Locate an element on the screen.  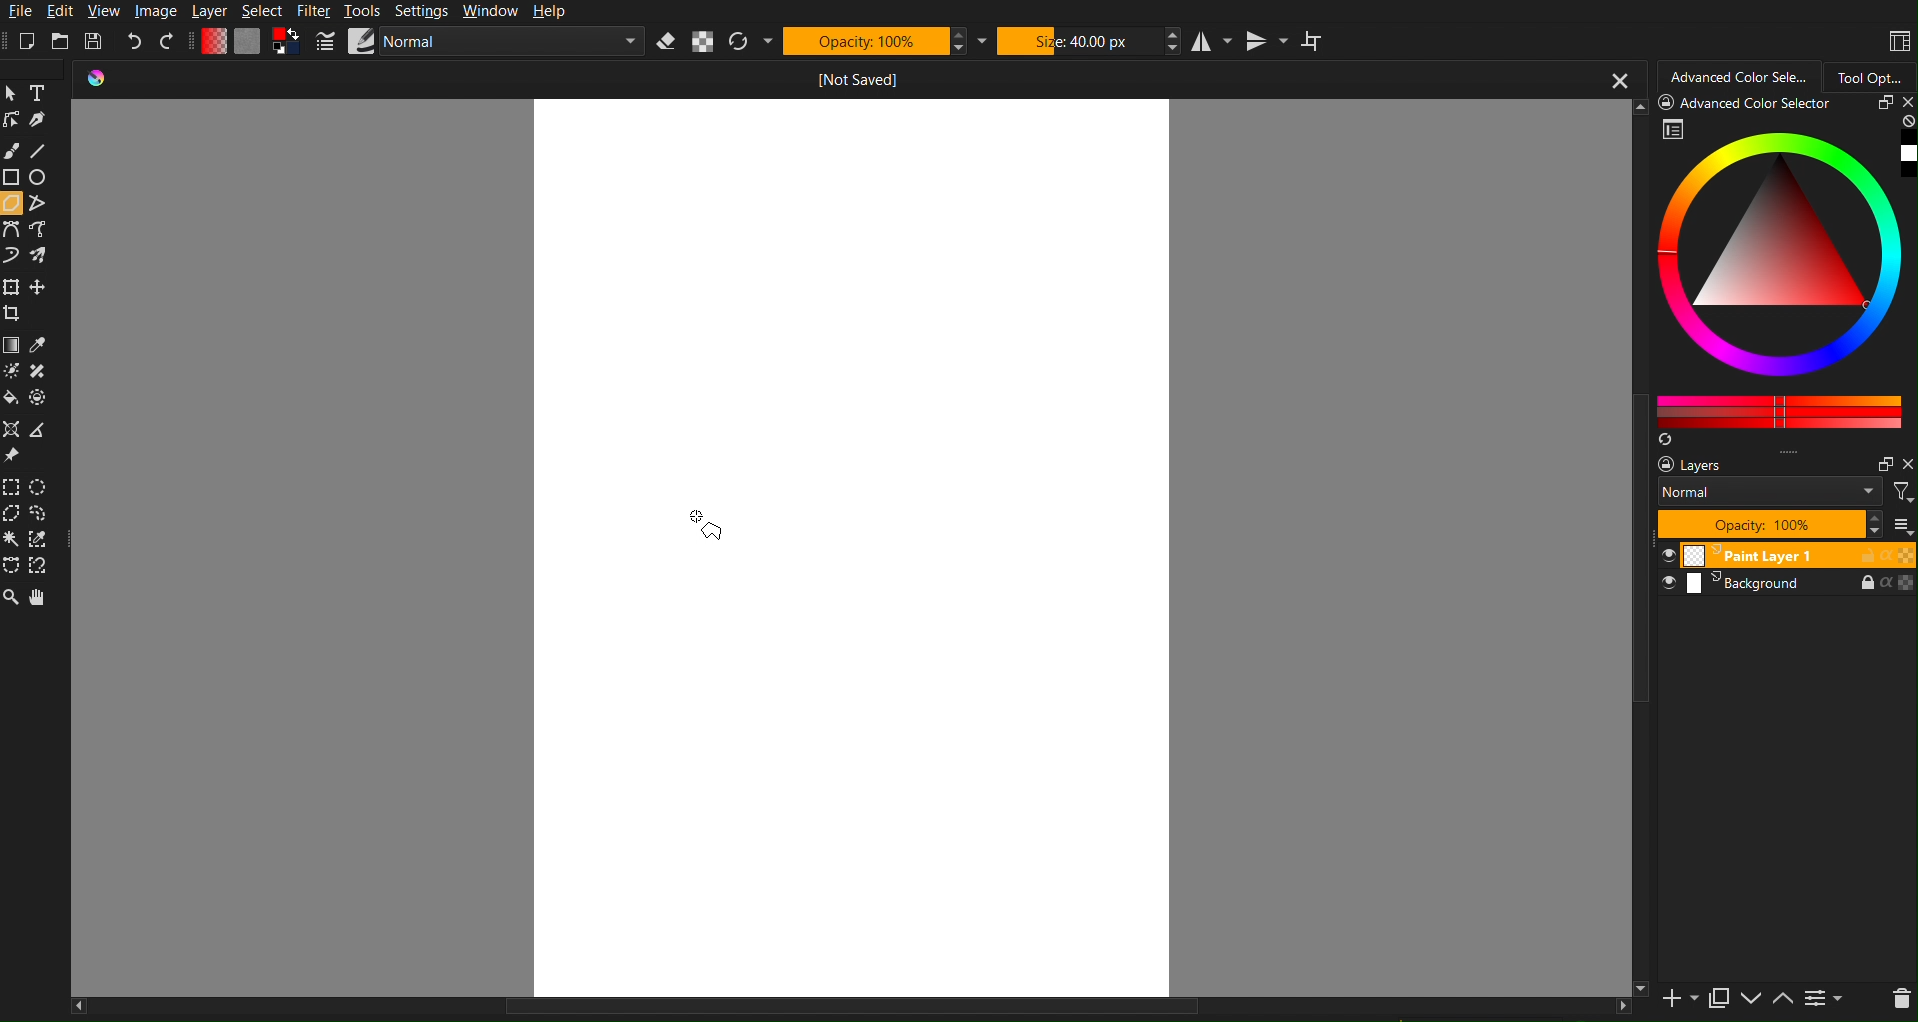
rectangle tool is located at coordinates (12, 177).